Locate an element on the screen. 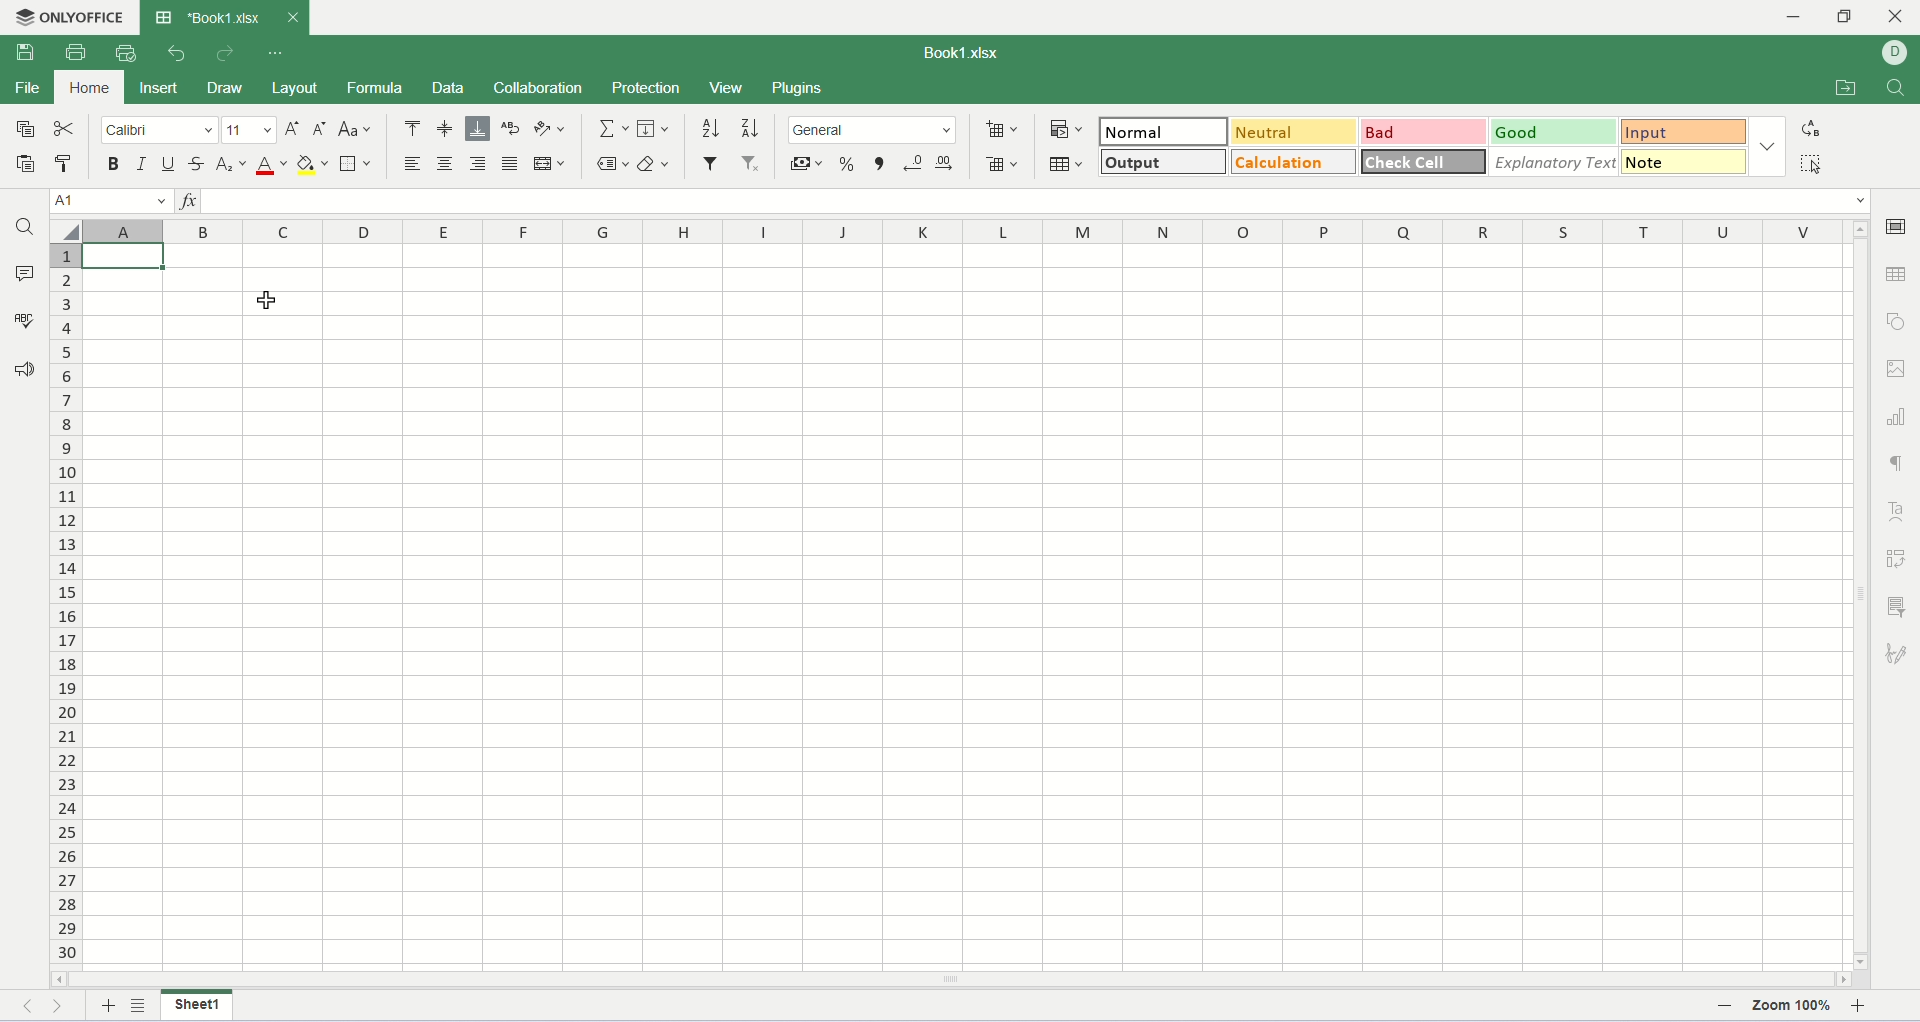  insert function is located at coordinates (189, 200).